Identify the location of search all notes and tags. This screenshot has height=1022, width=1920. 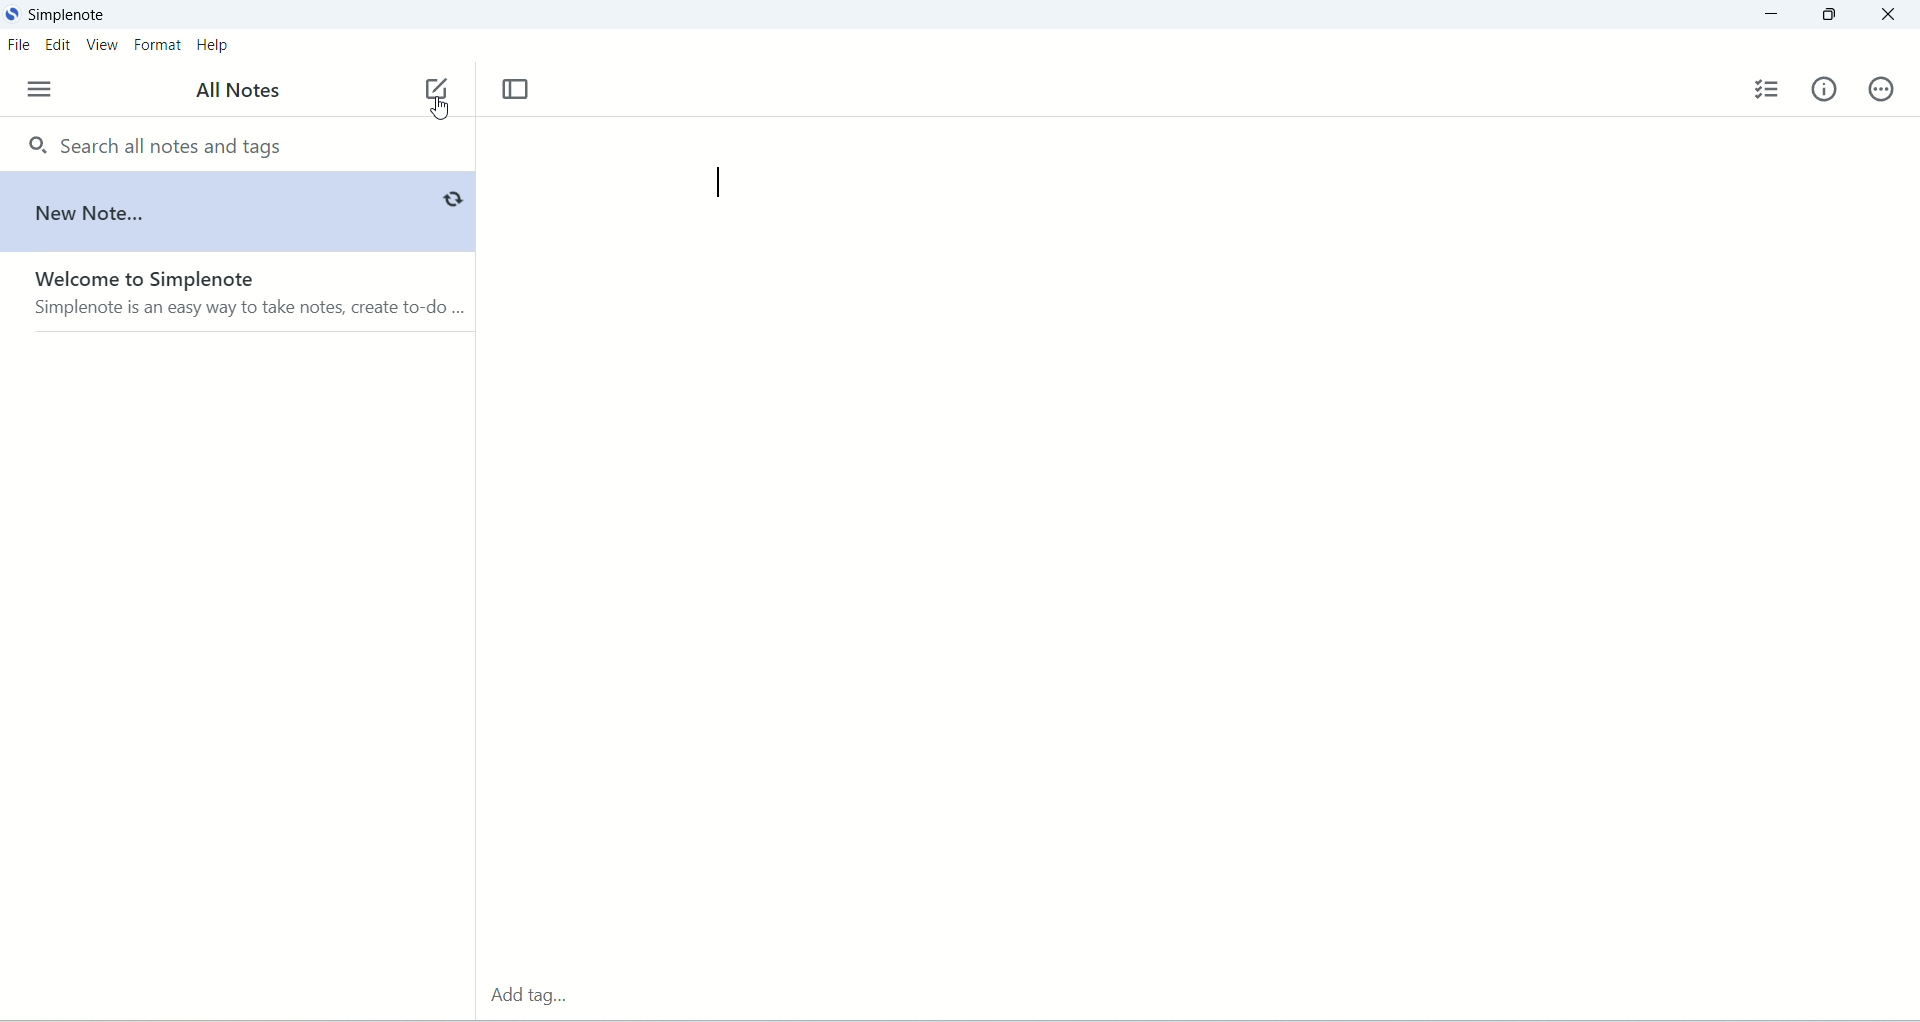
(161, 147).